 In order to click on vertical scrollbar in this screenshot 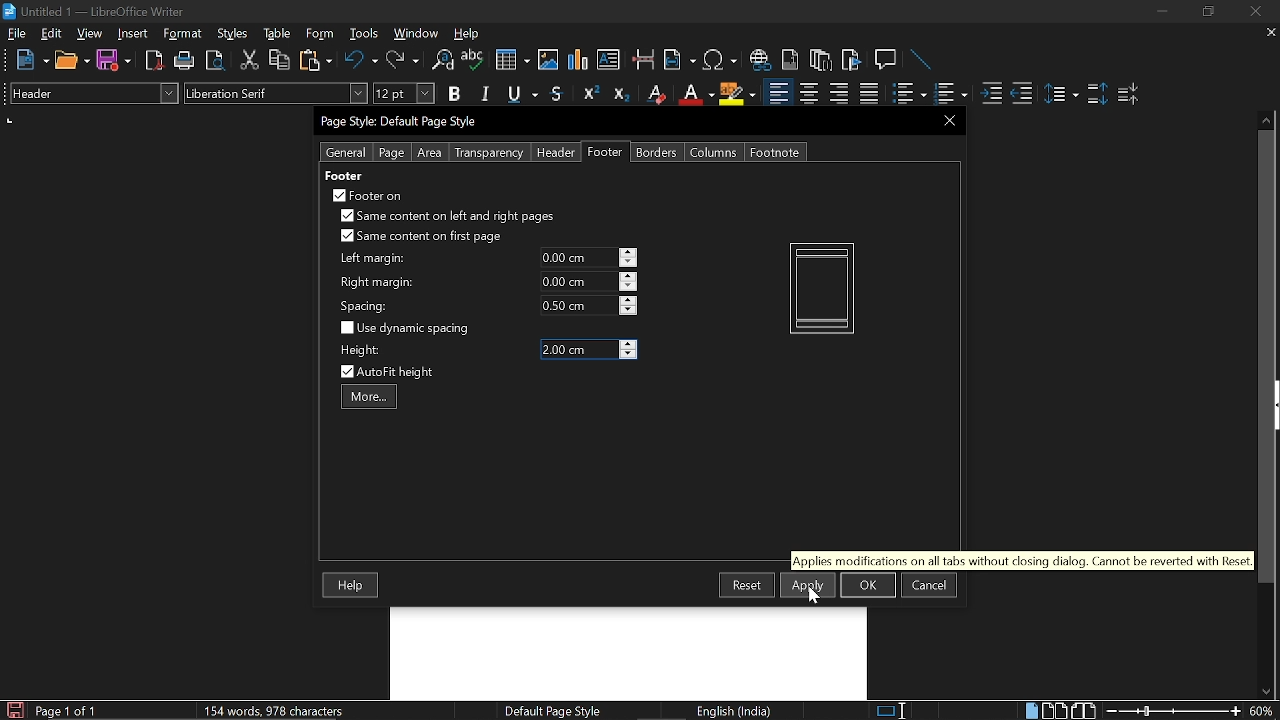, I will do `click(1262, 357)`.